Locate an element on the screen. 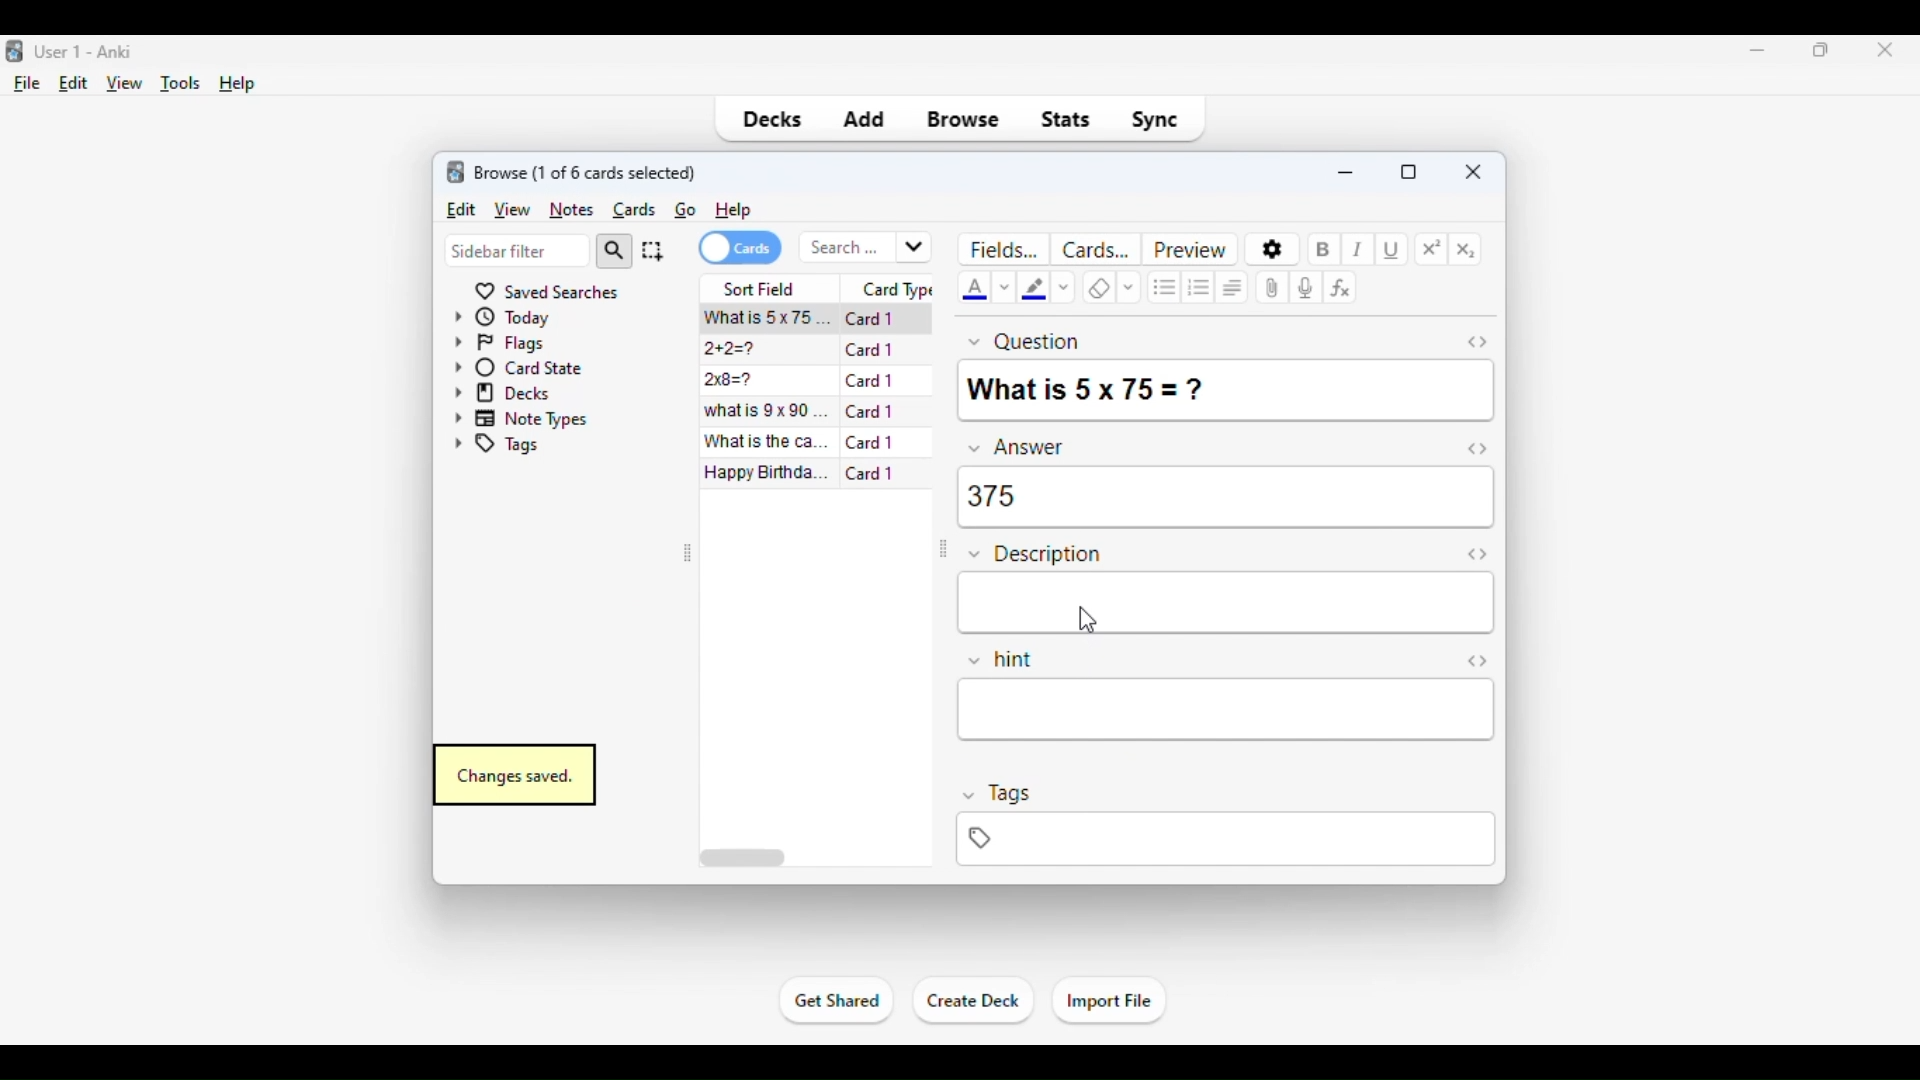  text highlighting color is located at coordinates (1034, 287).